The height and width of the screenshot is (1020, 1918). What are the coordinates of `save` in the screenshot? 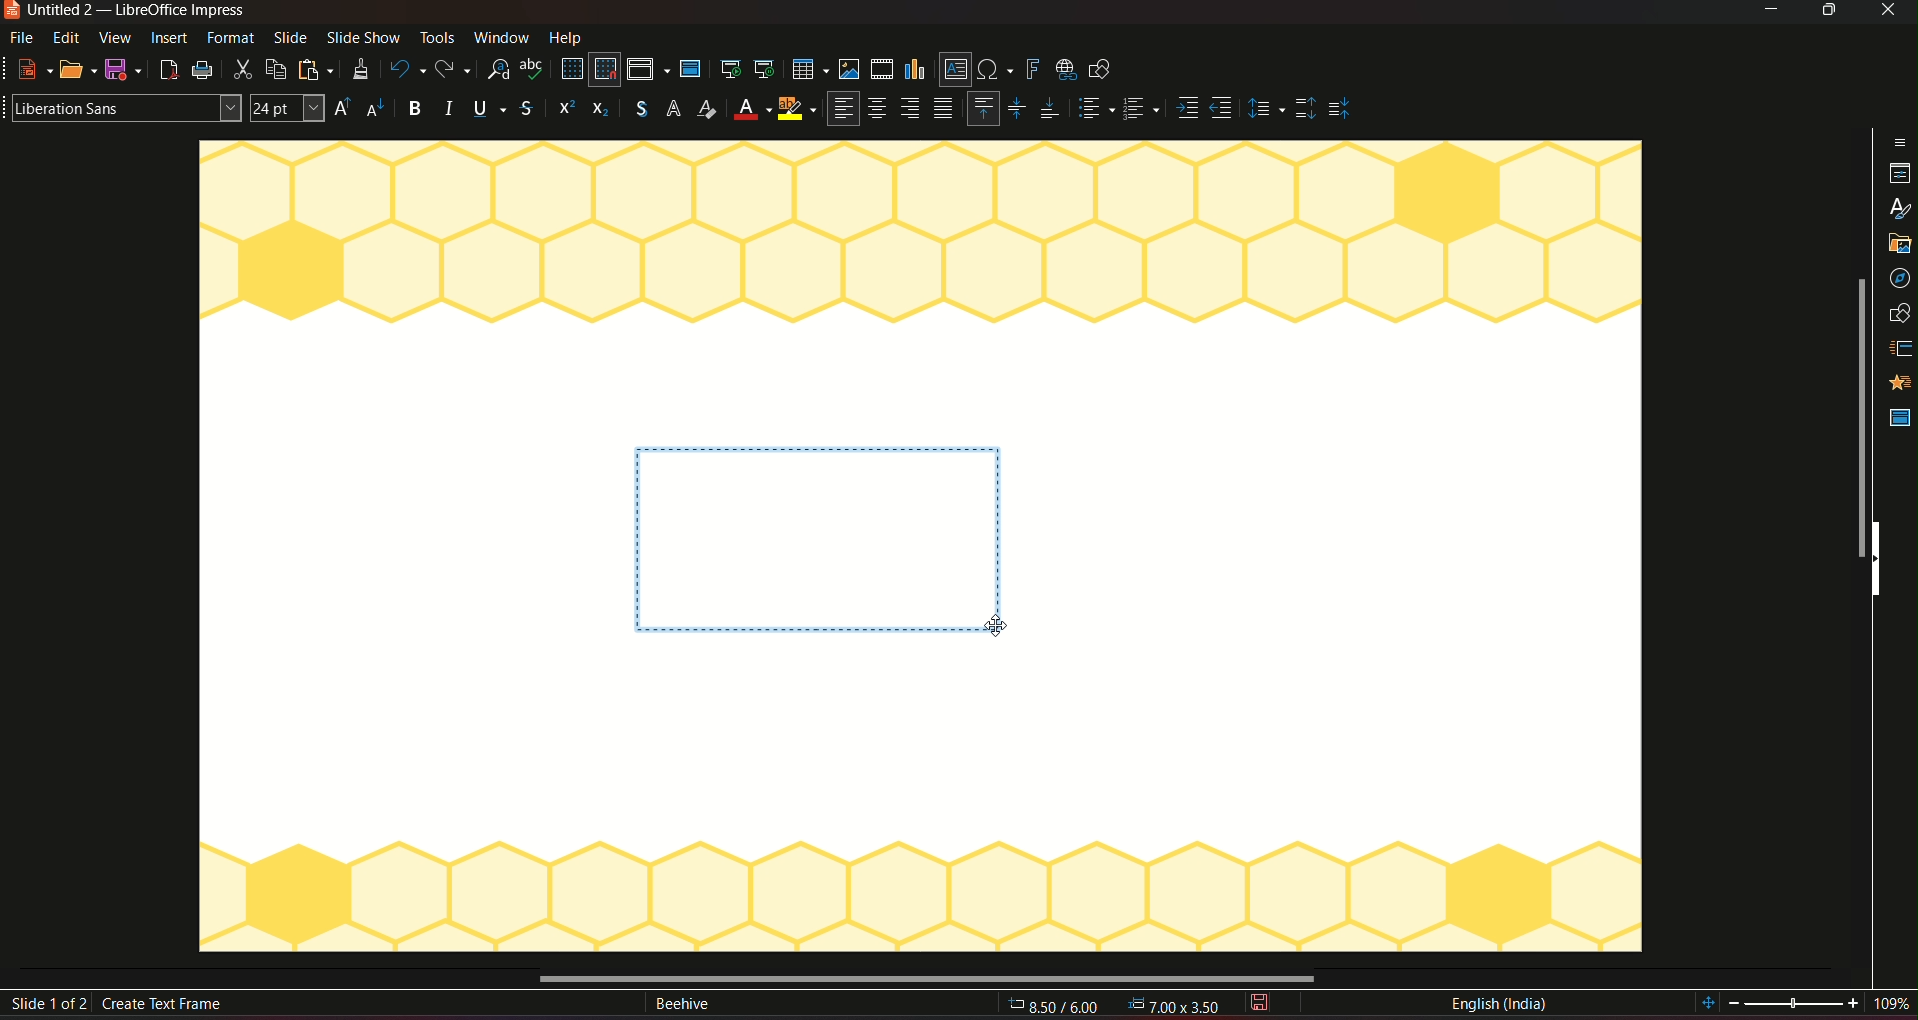 It's located at (1263, 1004).